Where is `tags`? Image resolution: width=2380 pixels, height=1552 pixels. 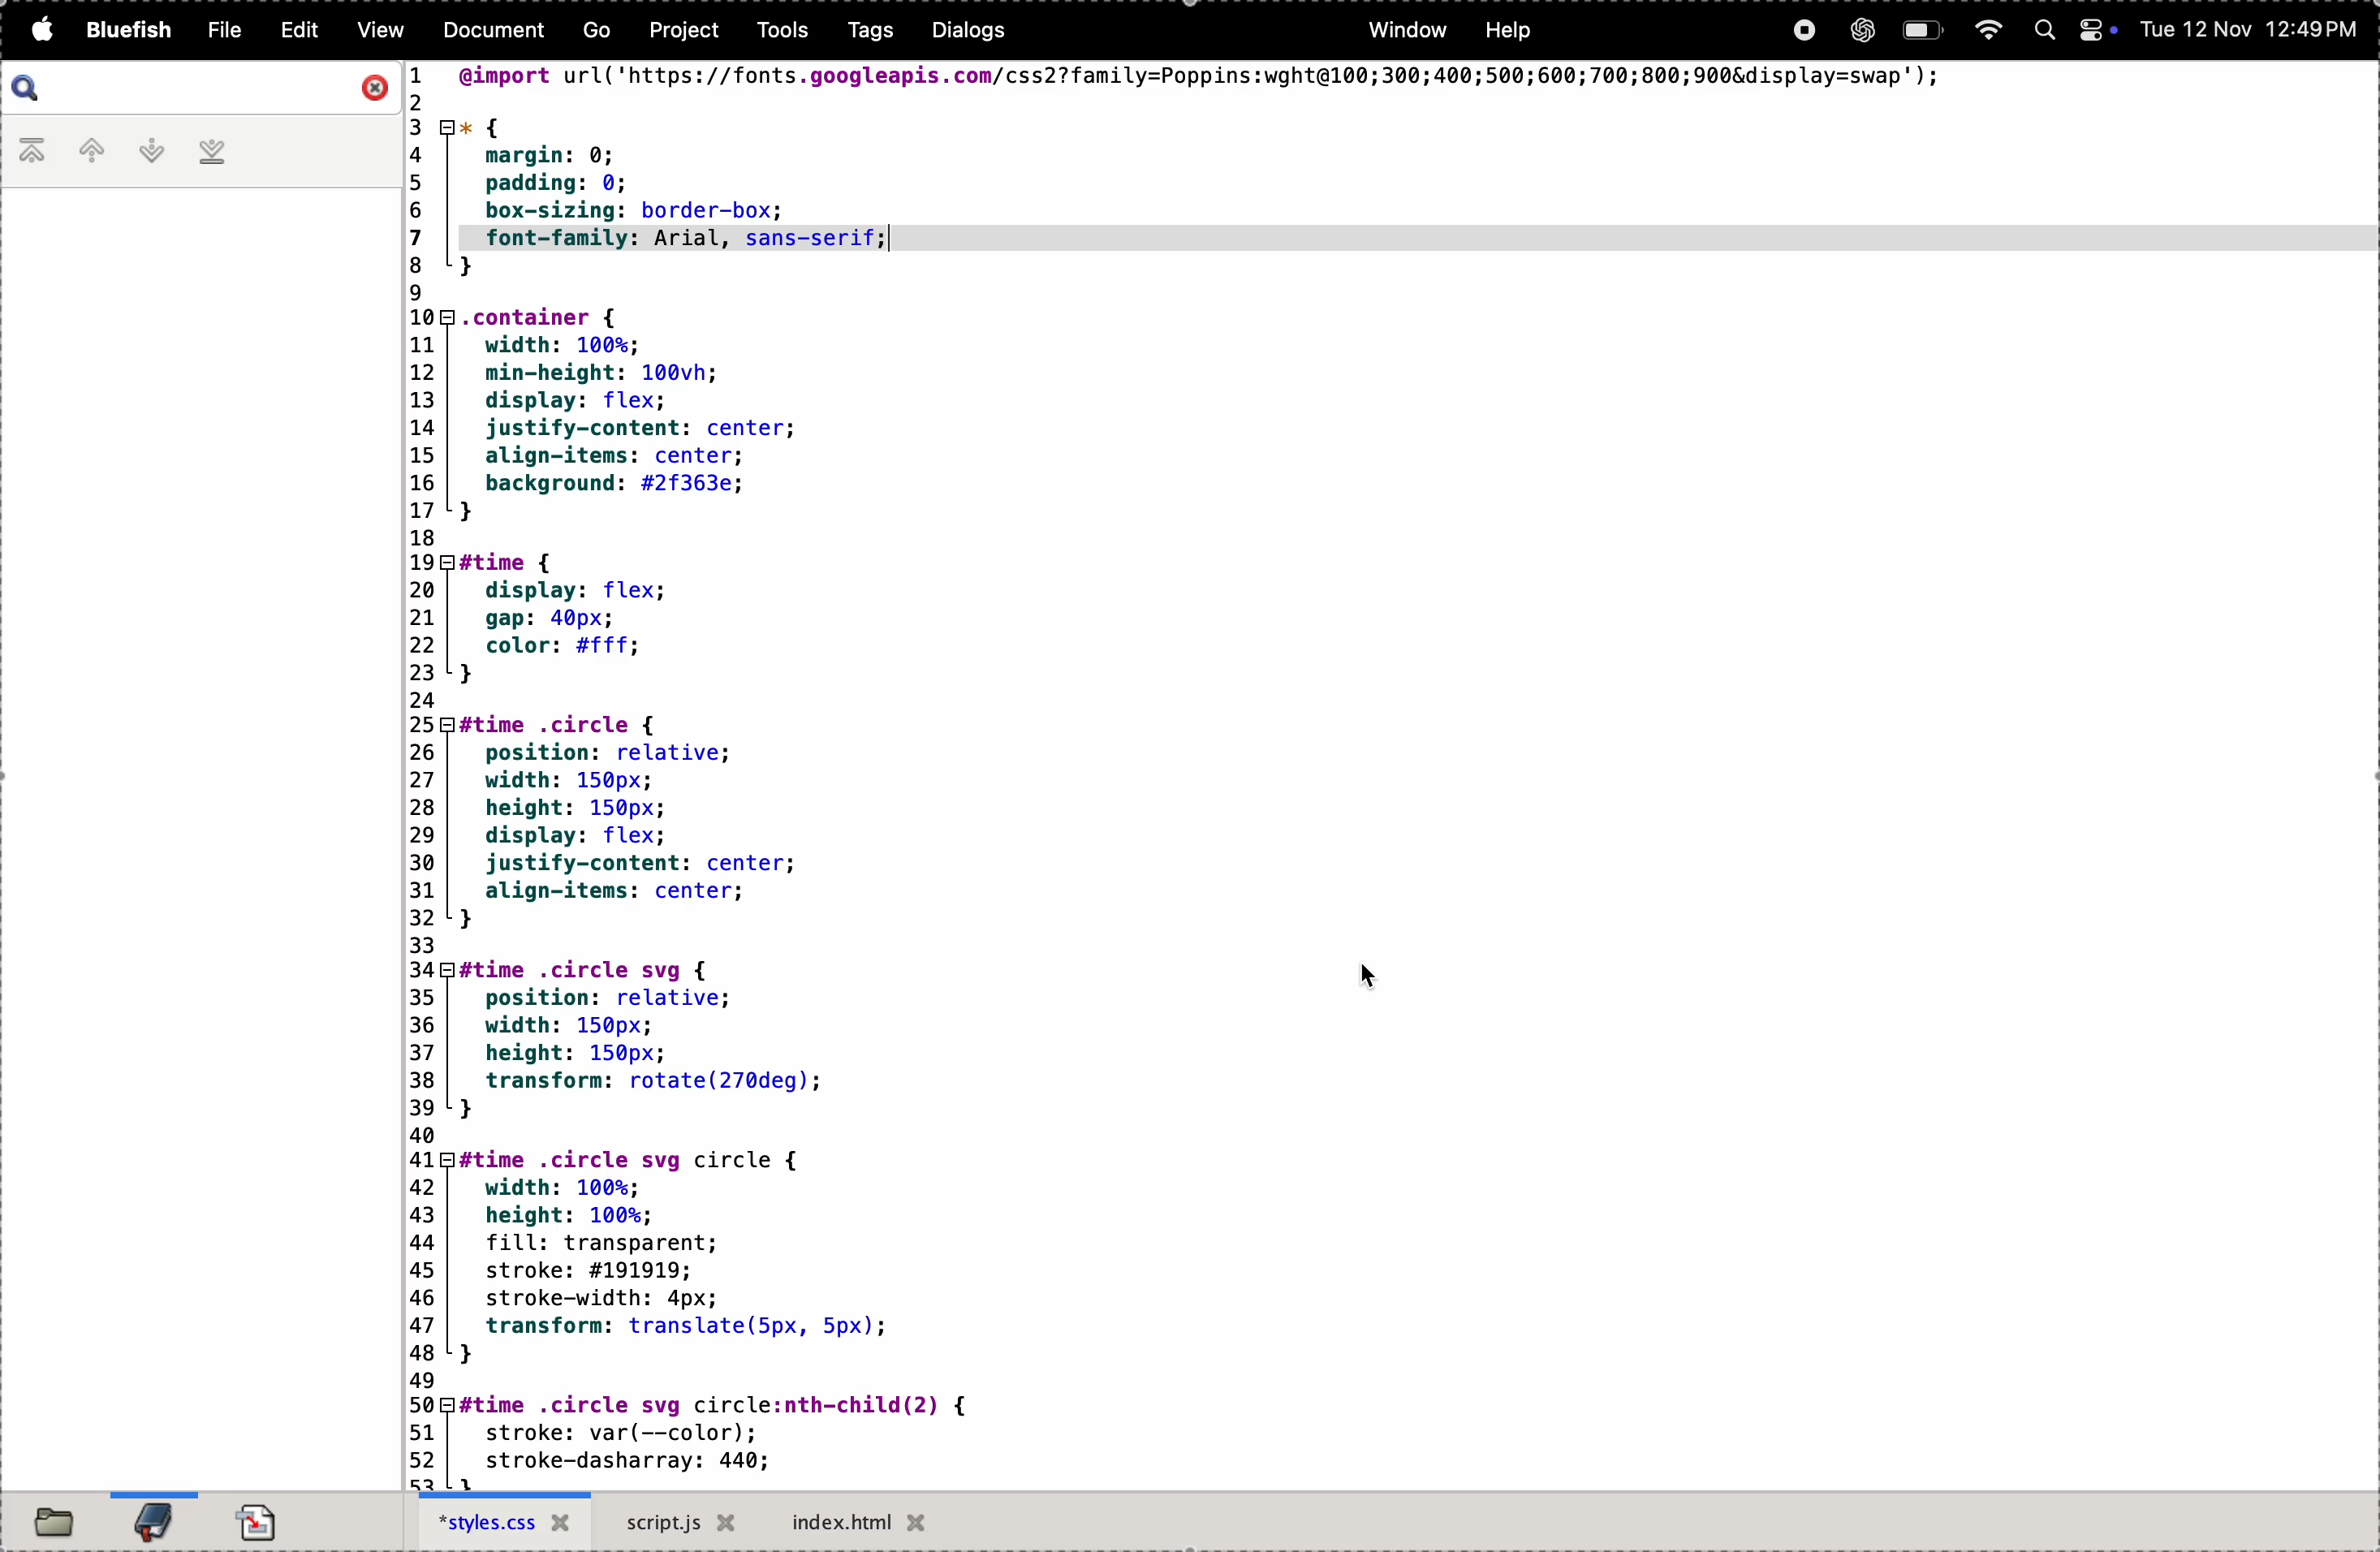
tags is located at coordinates (860, 35).